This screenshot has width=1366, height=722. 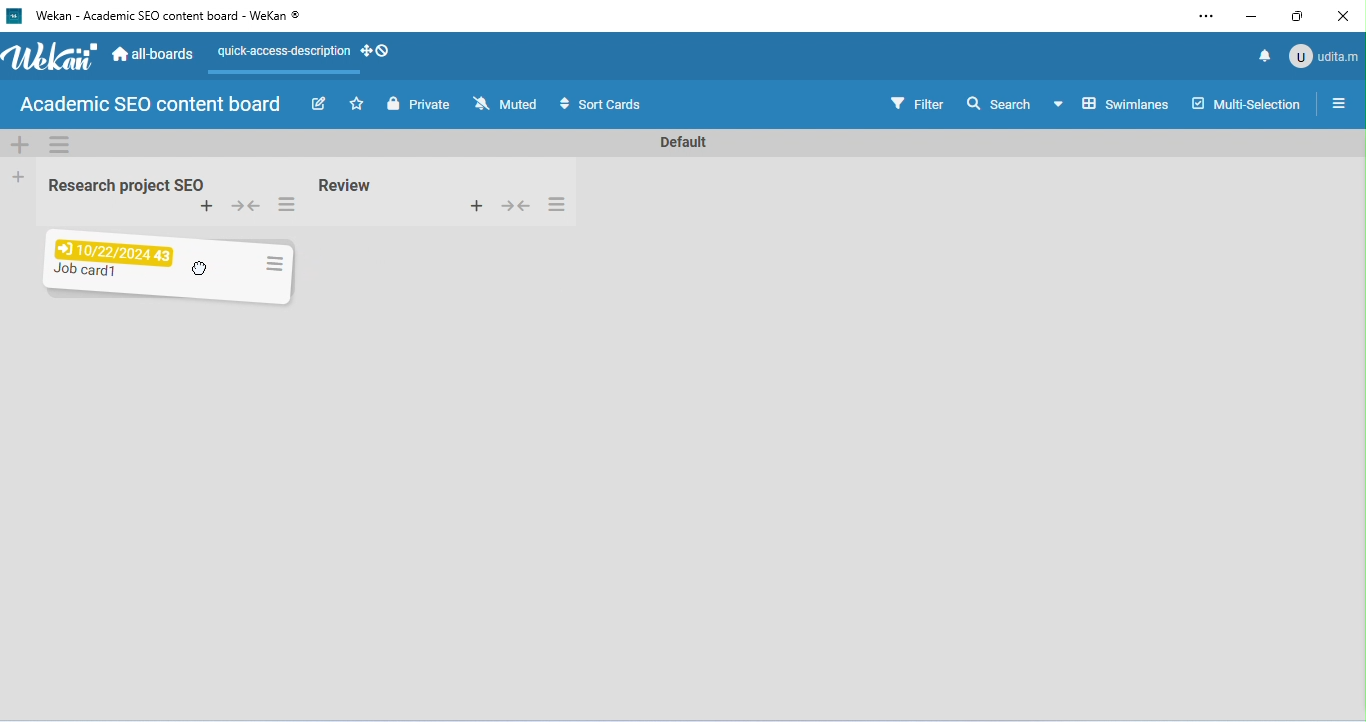 What do you see at coordinates (281, 54) in the screenshot?
I see `quick-access-description` at bounding box center [281, 54].